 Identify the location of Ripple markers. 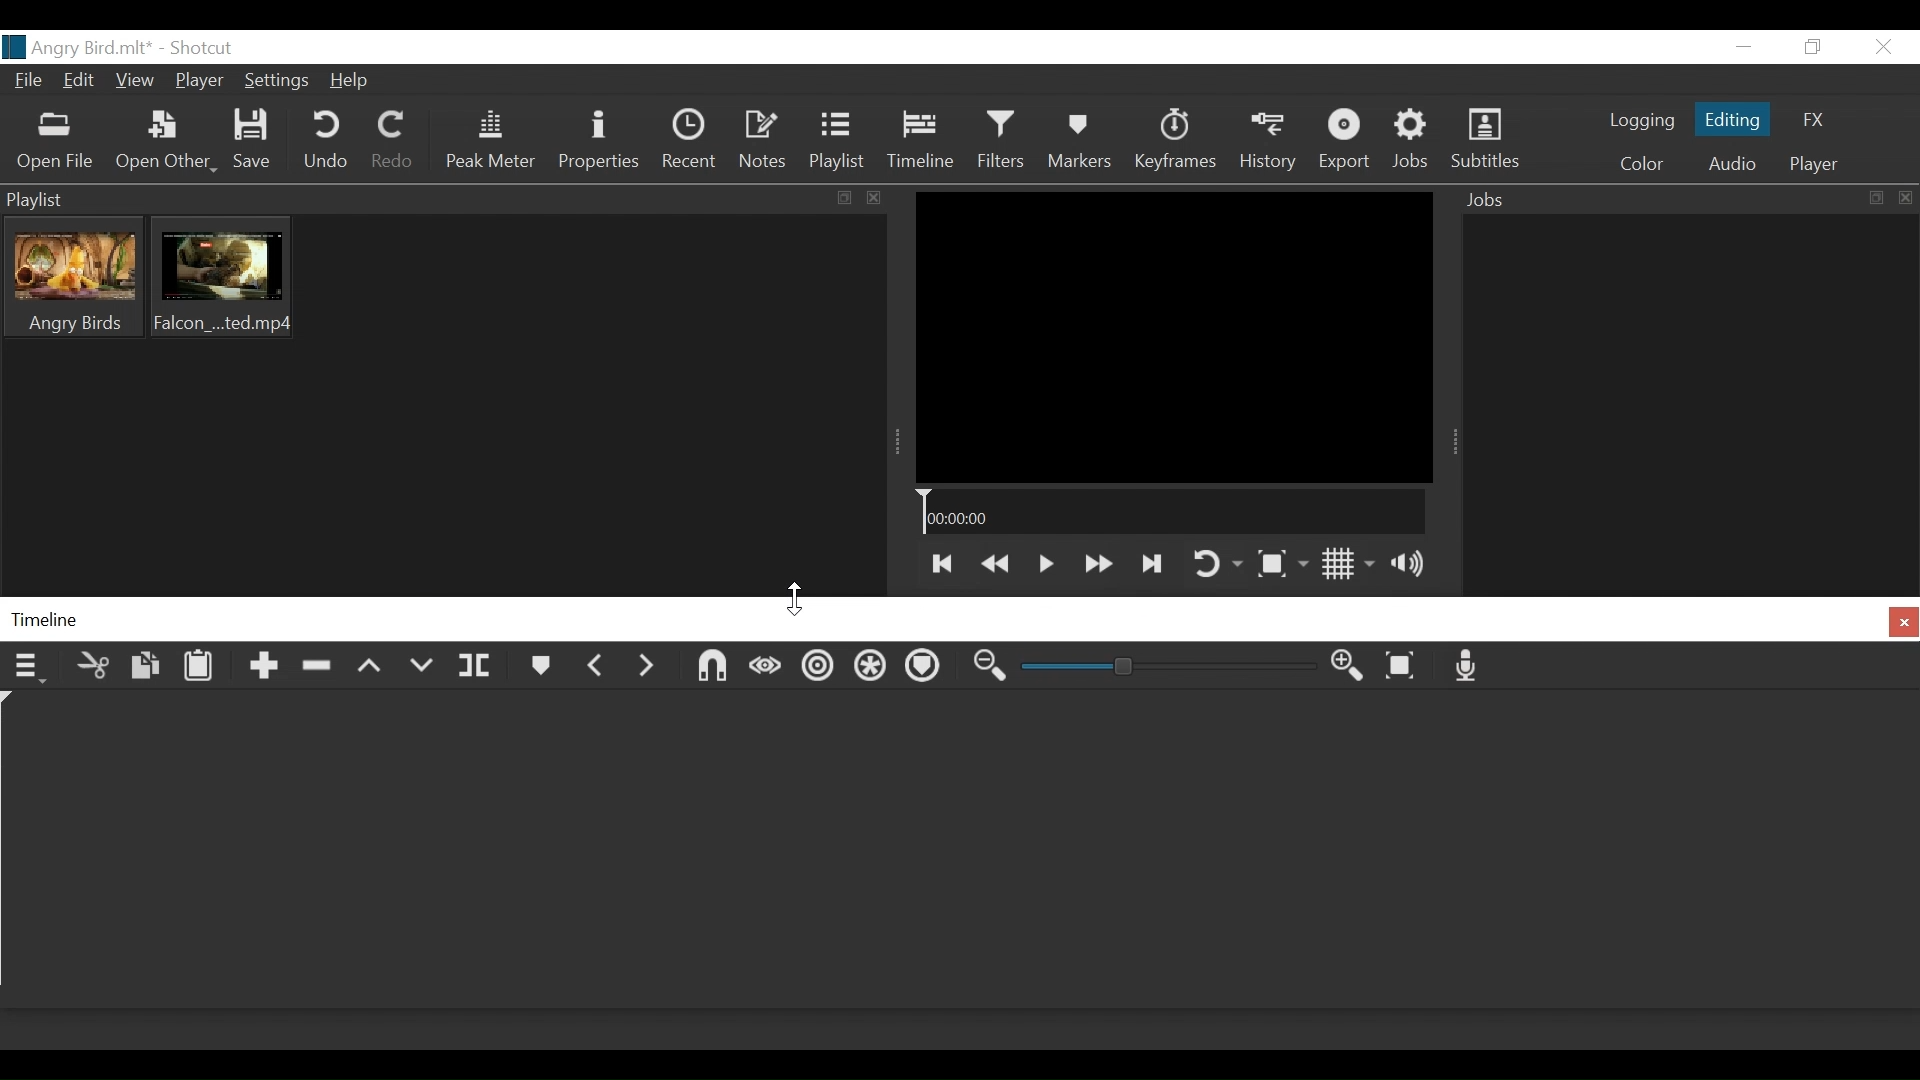
(929, 668).